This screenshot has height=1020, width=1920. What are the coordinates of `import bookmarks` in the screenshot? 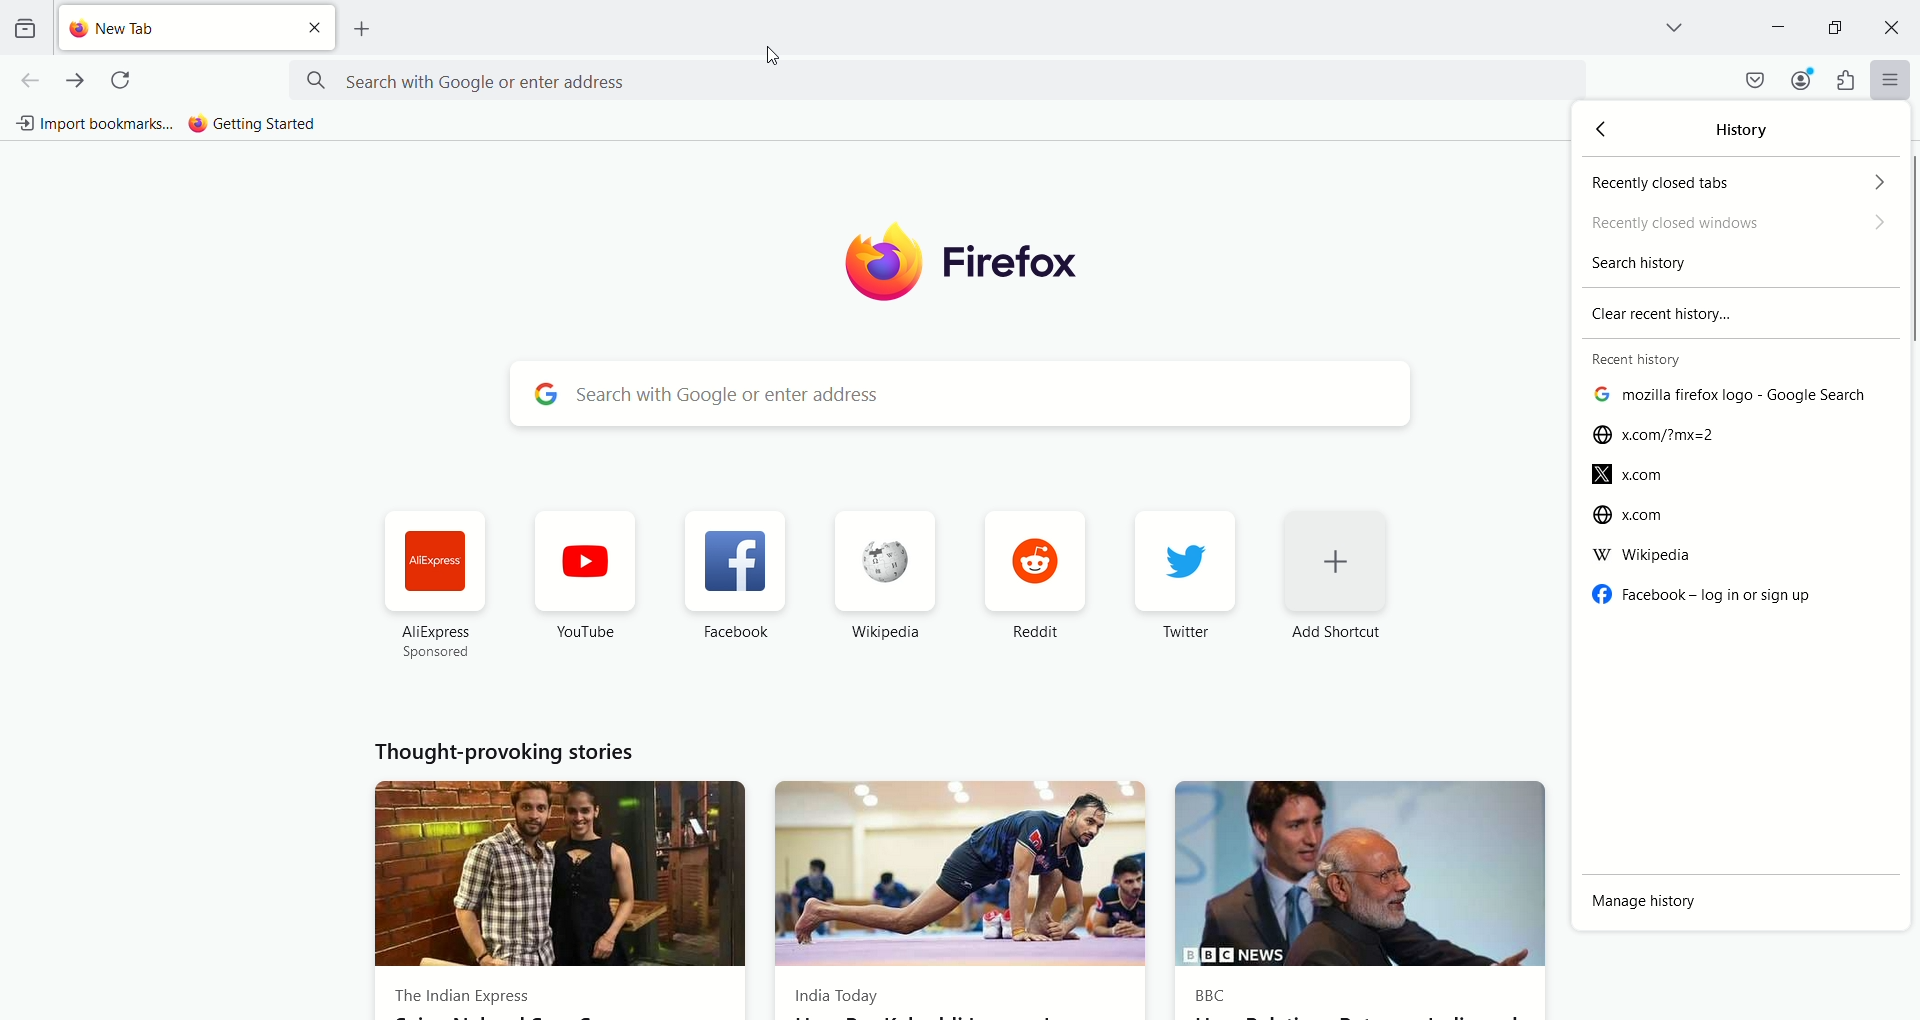 It's located at (89, 124).